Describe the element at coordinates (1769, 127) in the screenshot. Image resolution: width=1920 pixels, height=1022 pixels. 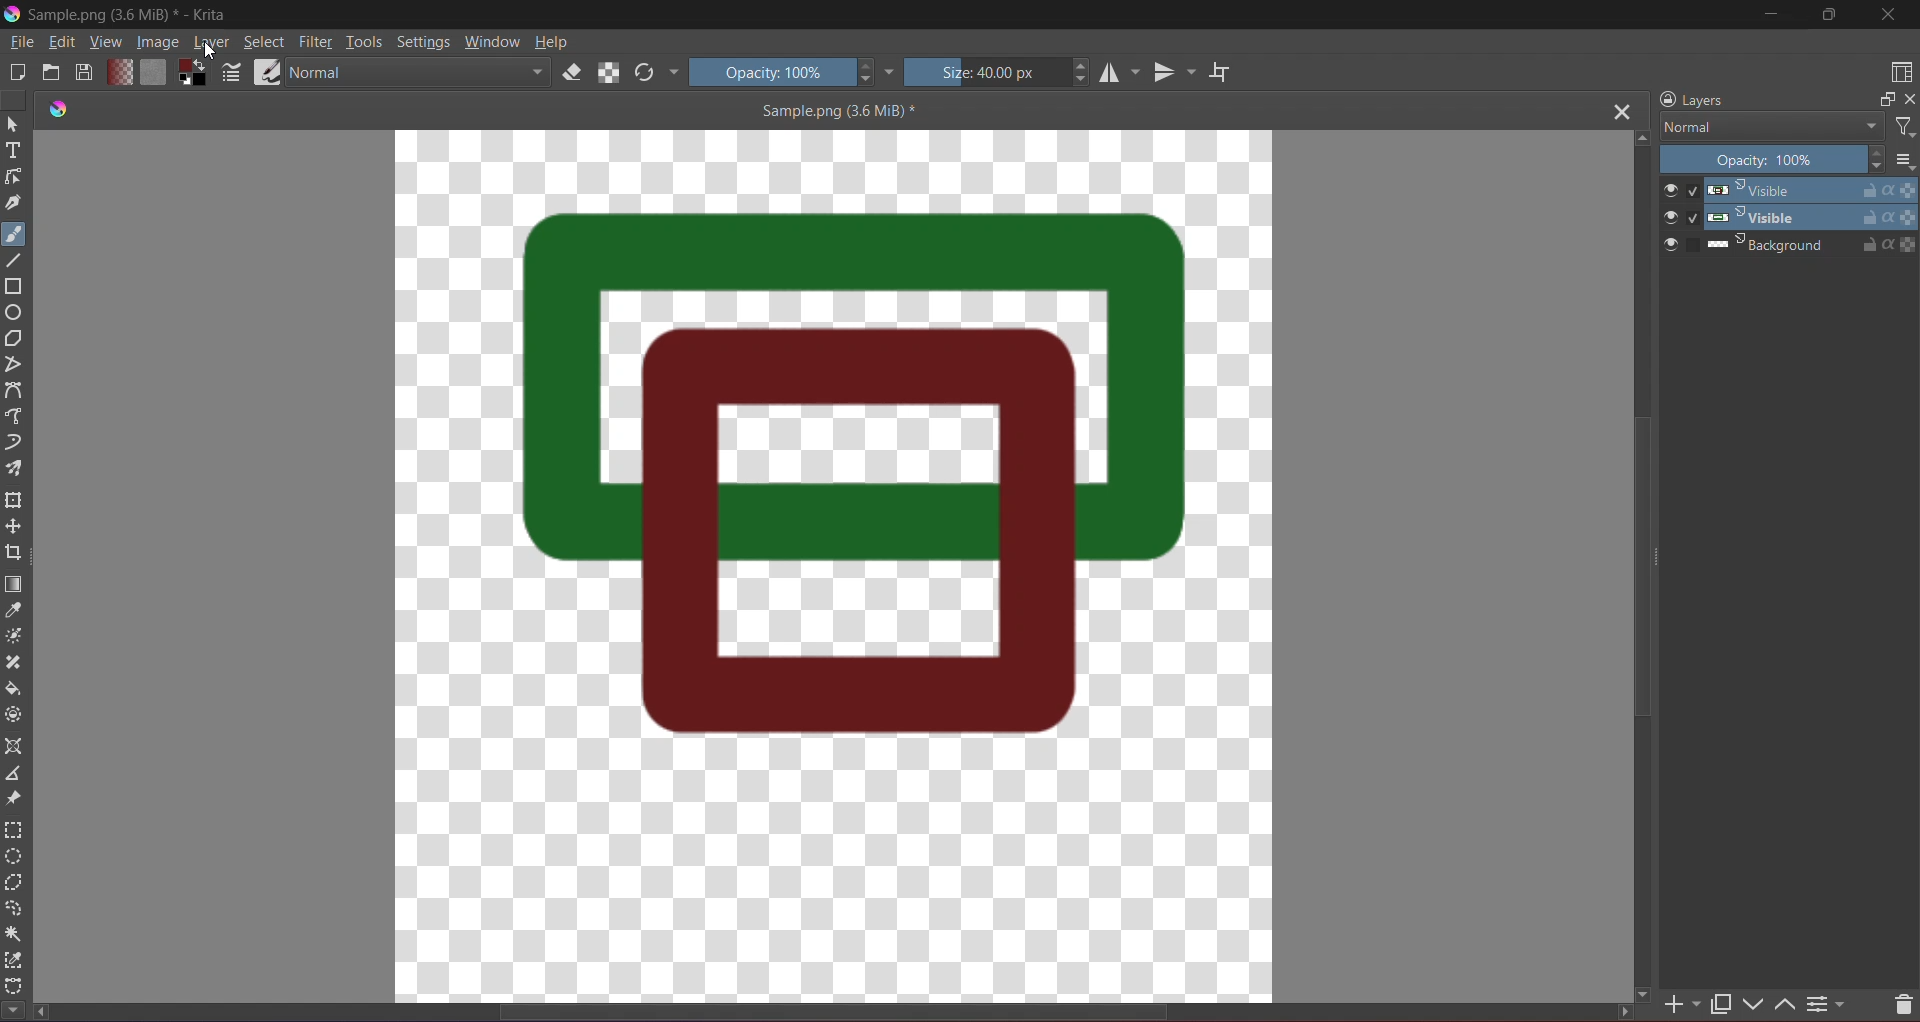
I see `Blending Mode` at that location.